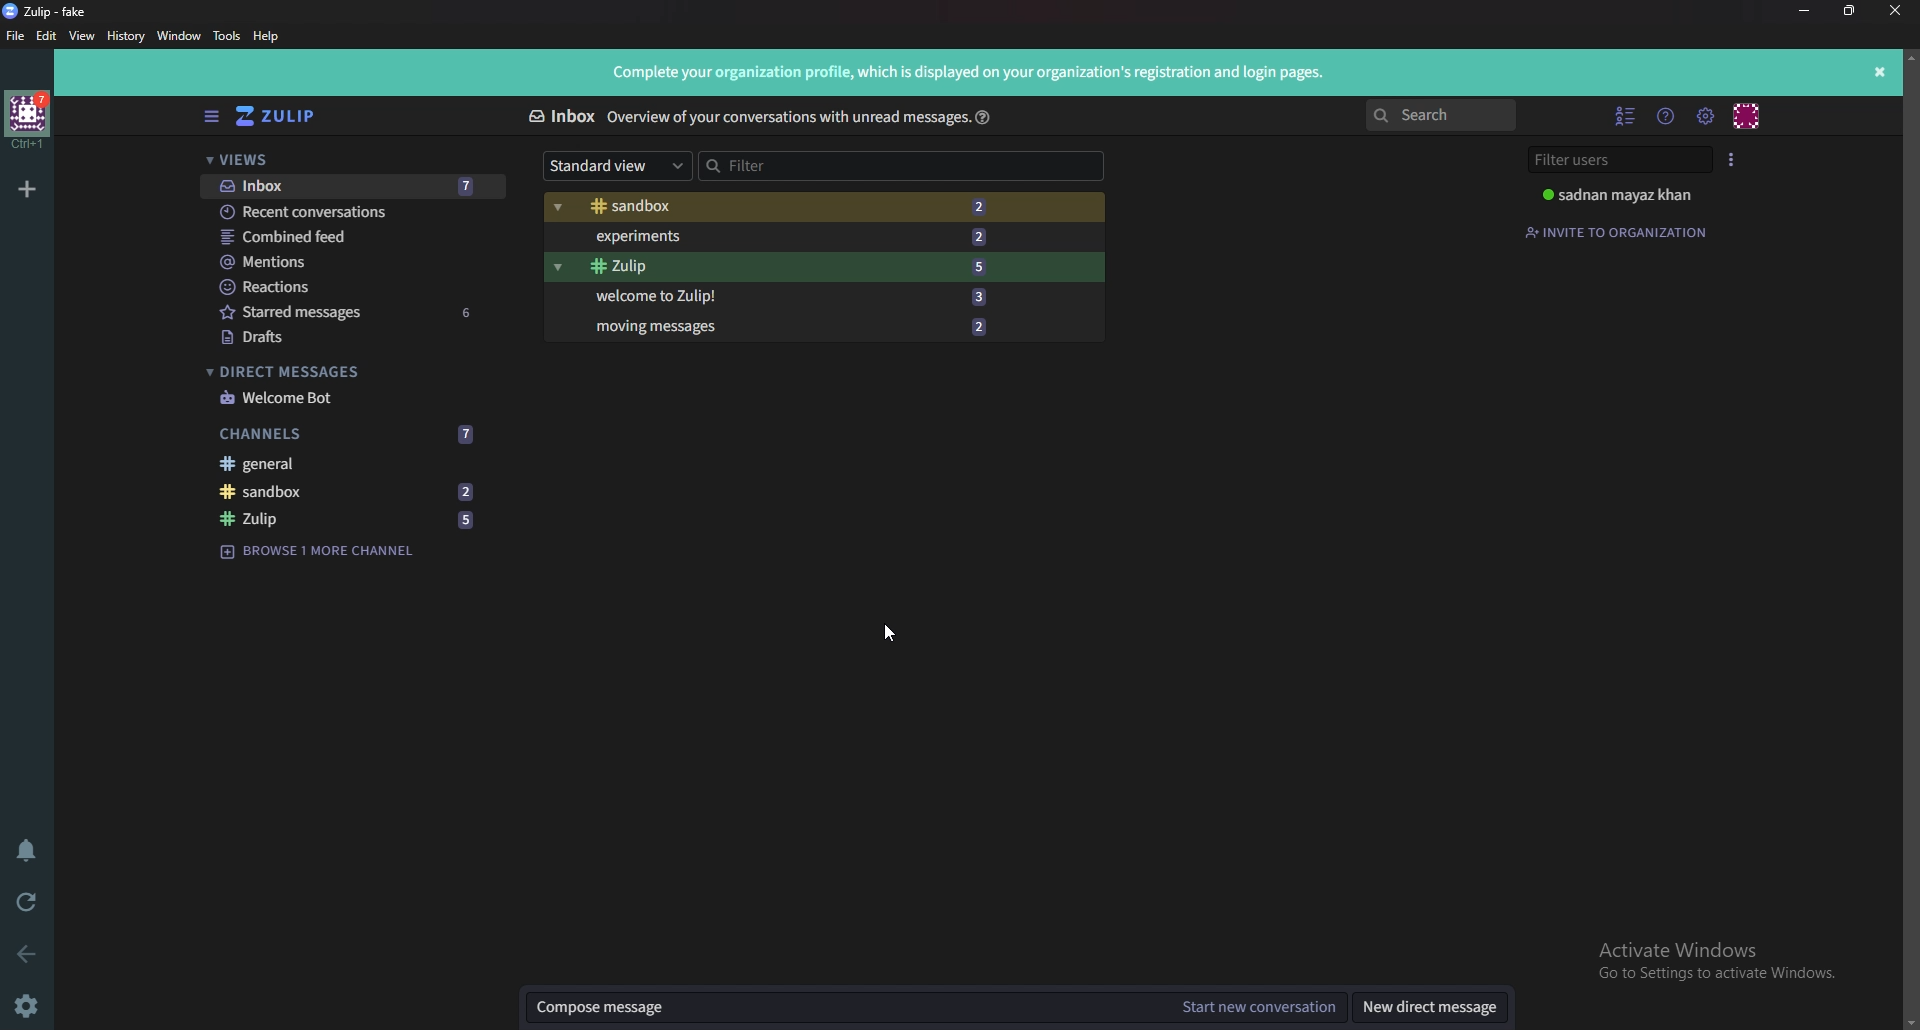  Describe the element at coordinates (1261, 1003) in the screenshot. I see `Start new conversation` at that location.